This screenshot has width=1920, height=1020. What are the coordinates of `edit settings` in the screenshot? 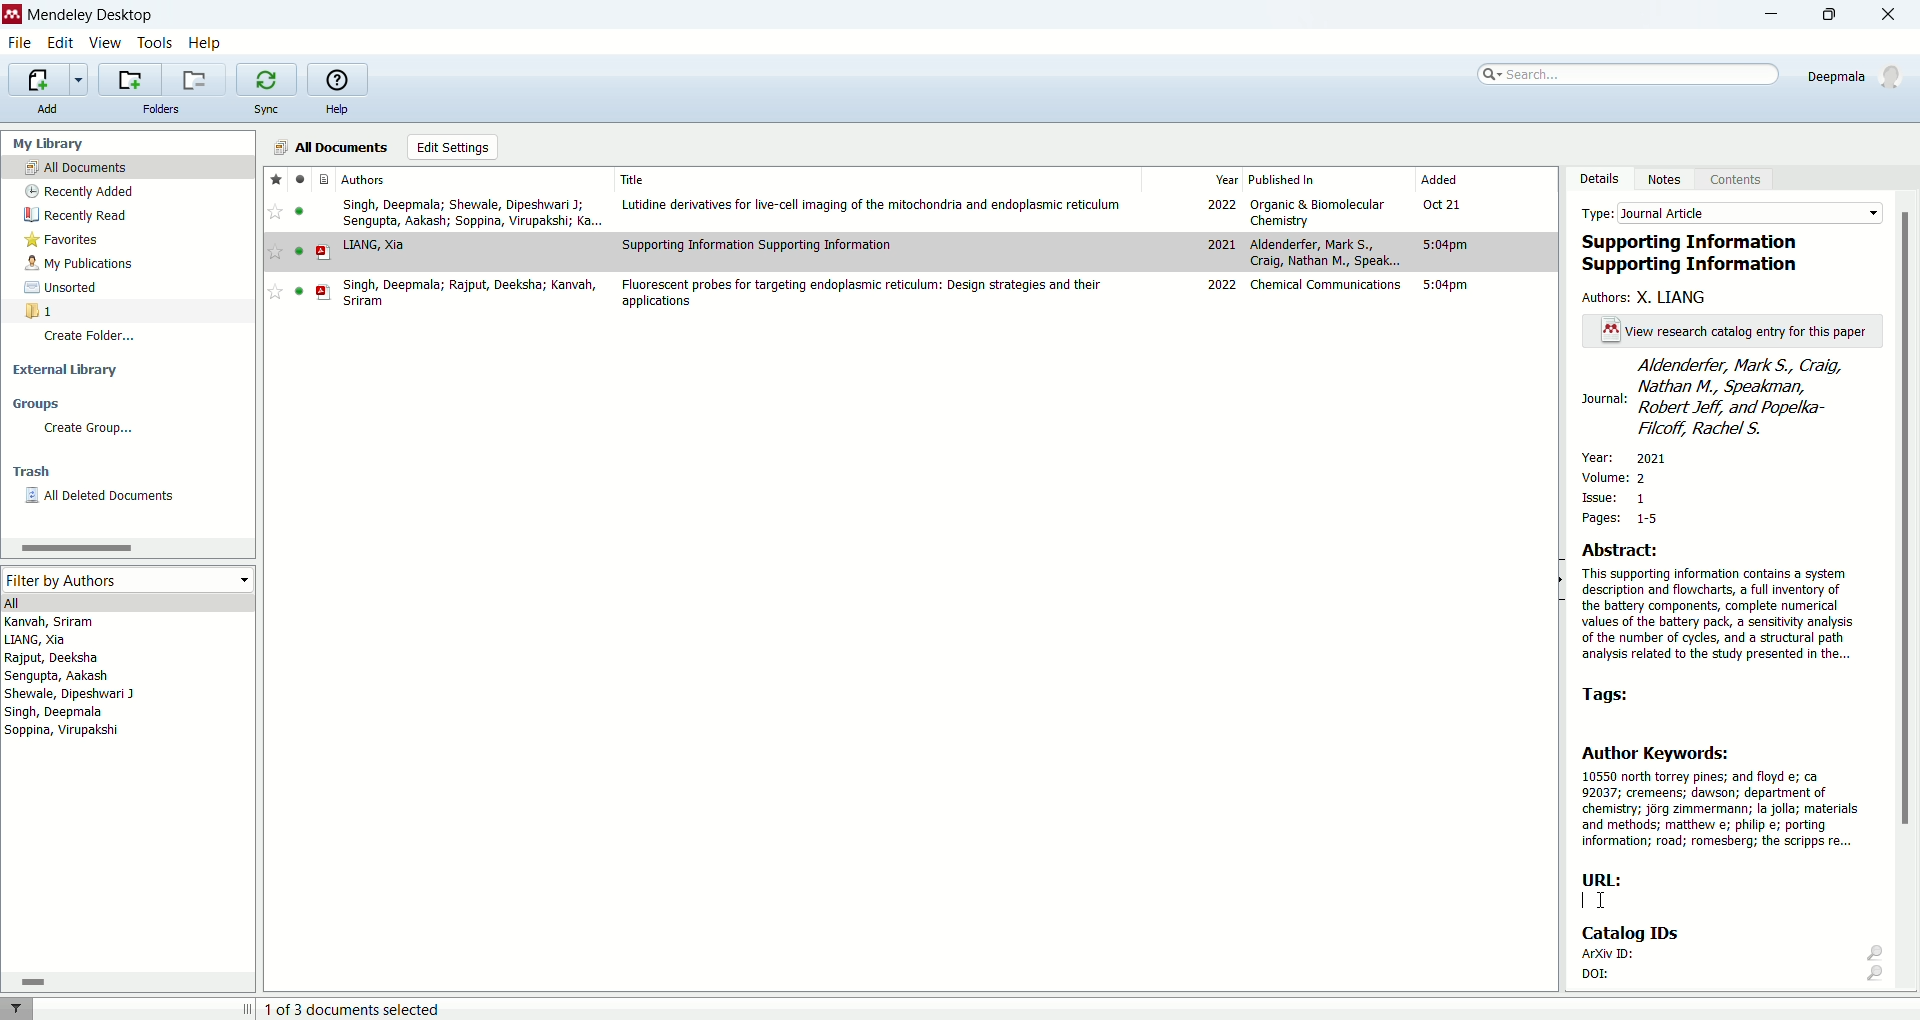 It's located at (452, 147).